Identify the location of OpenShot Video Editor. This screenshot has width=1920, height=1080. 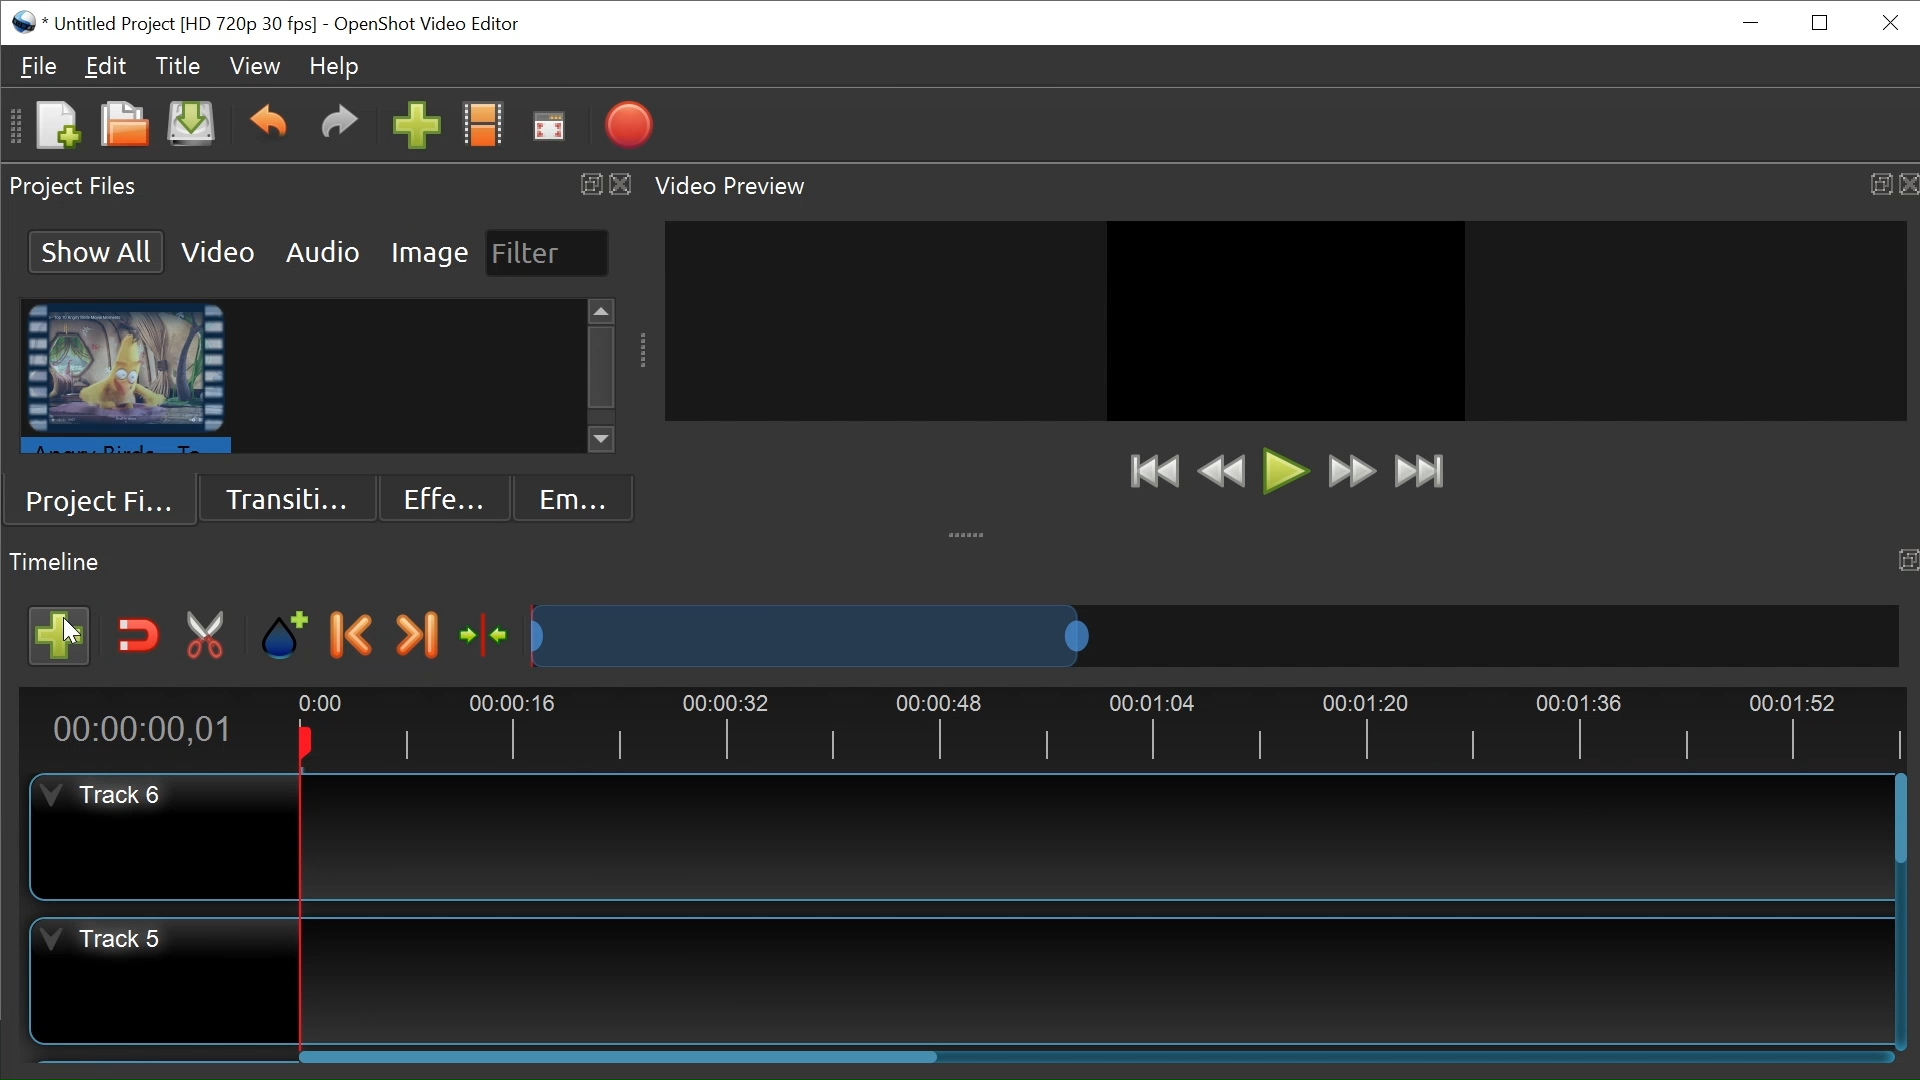
(427, 22).